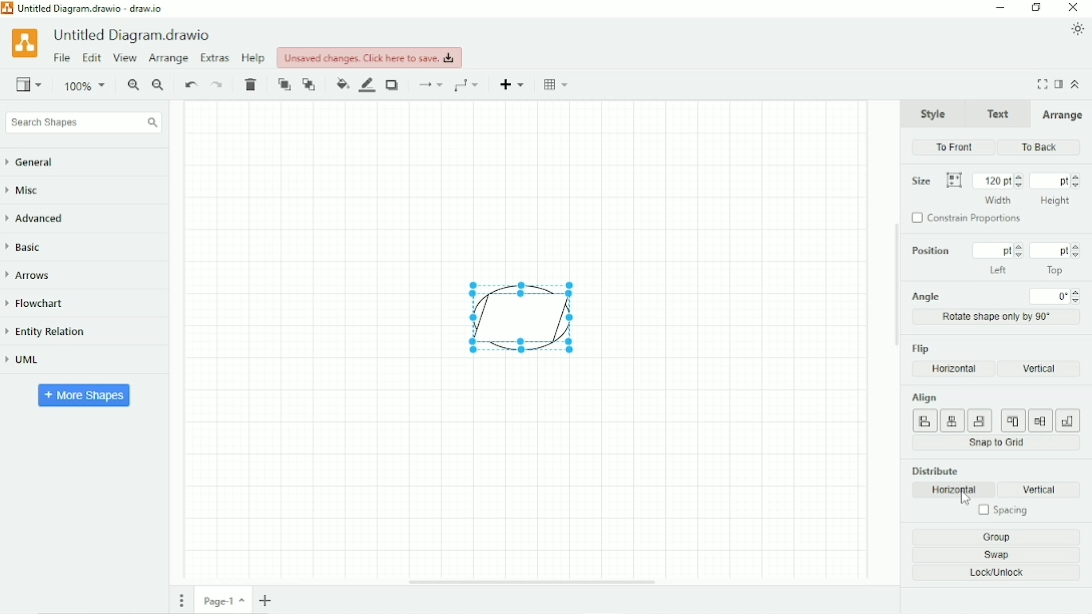 The image size is (1092, 614). What do you see at coordinates (394, 85) in the screenshot?
I see `Shadow` at bounding box center [394, 85].